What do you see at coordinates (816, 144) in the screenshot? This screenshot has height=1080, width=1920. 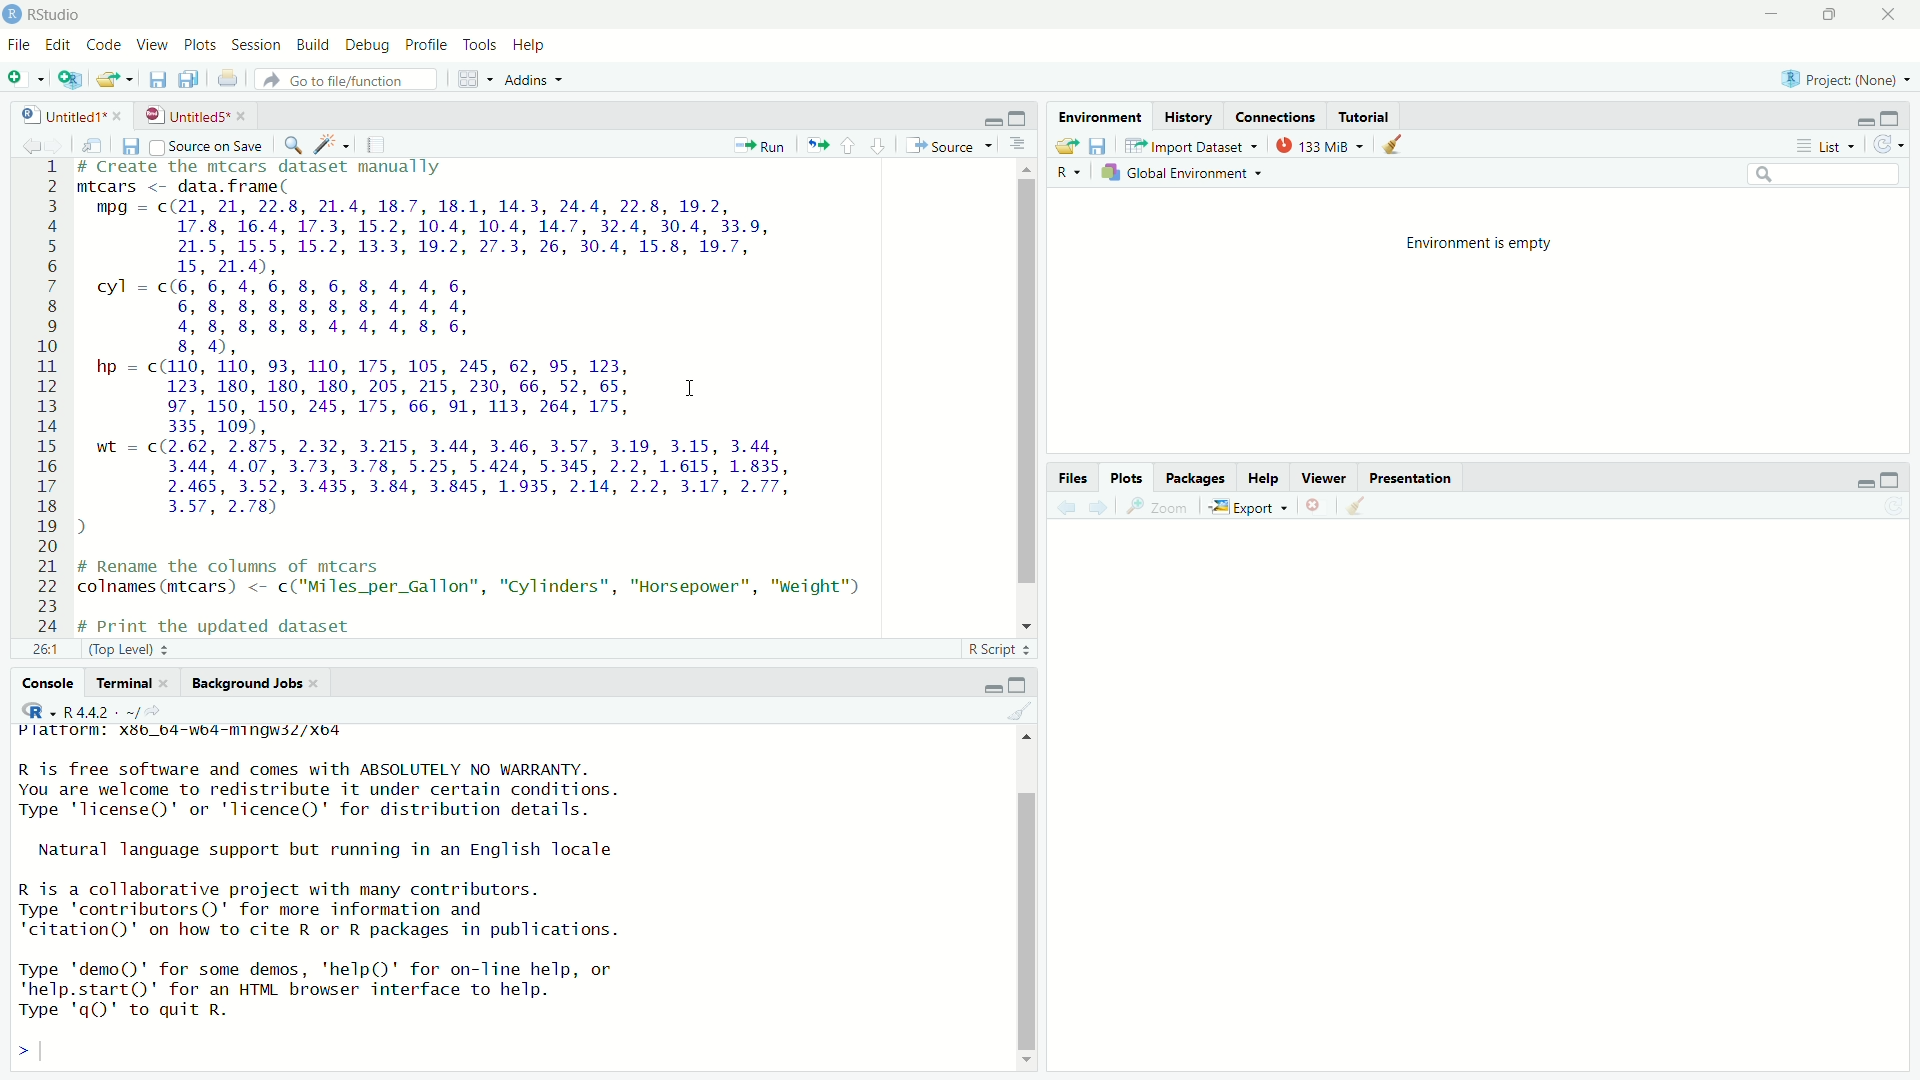 I see `move` at bounding box center [816, 144].